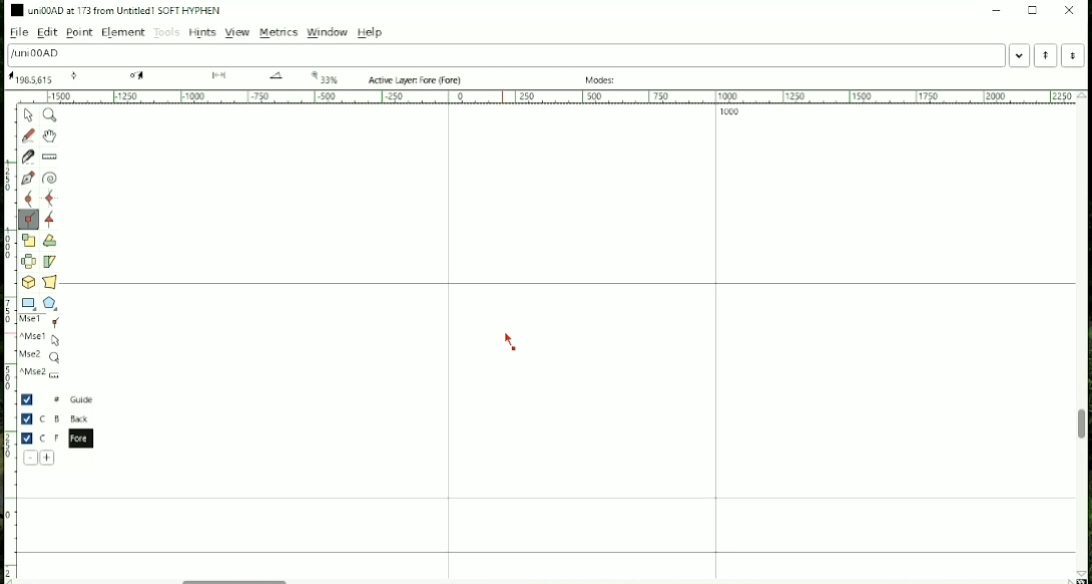 The height and width of the screenshot is (584, 1092). Describe the element at coordinates (51, 178) in the screenshot. I see `Spiro` at that location.